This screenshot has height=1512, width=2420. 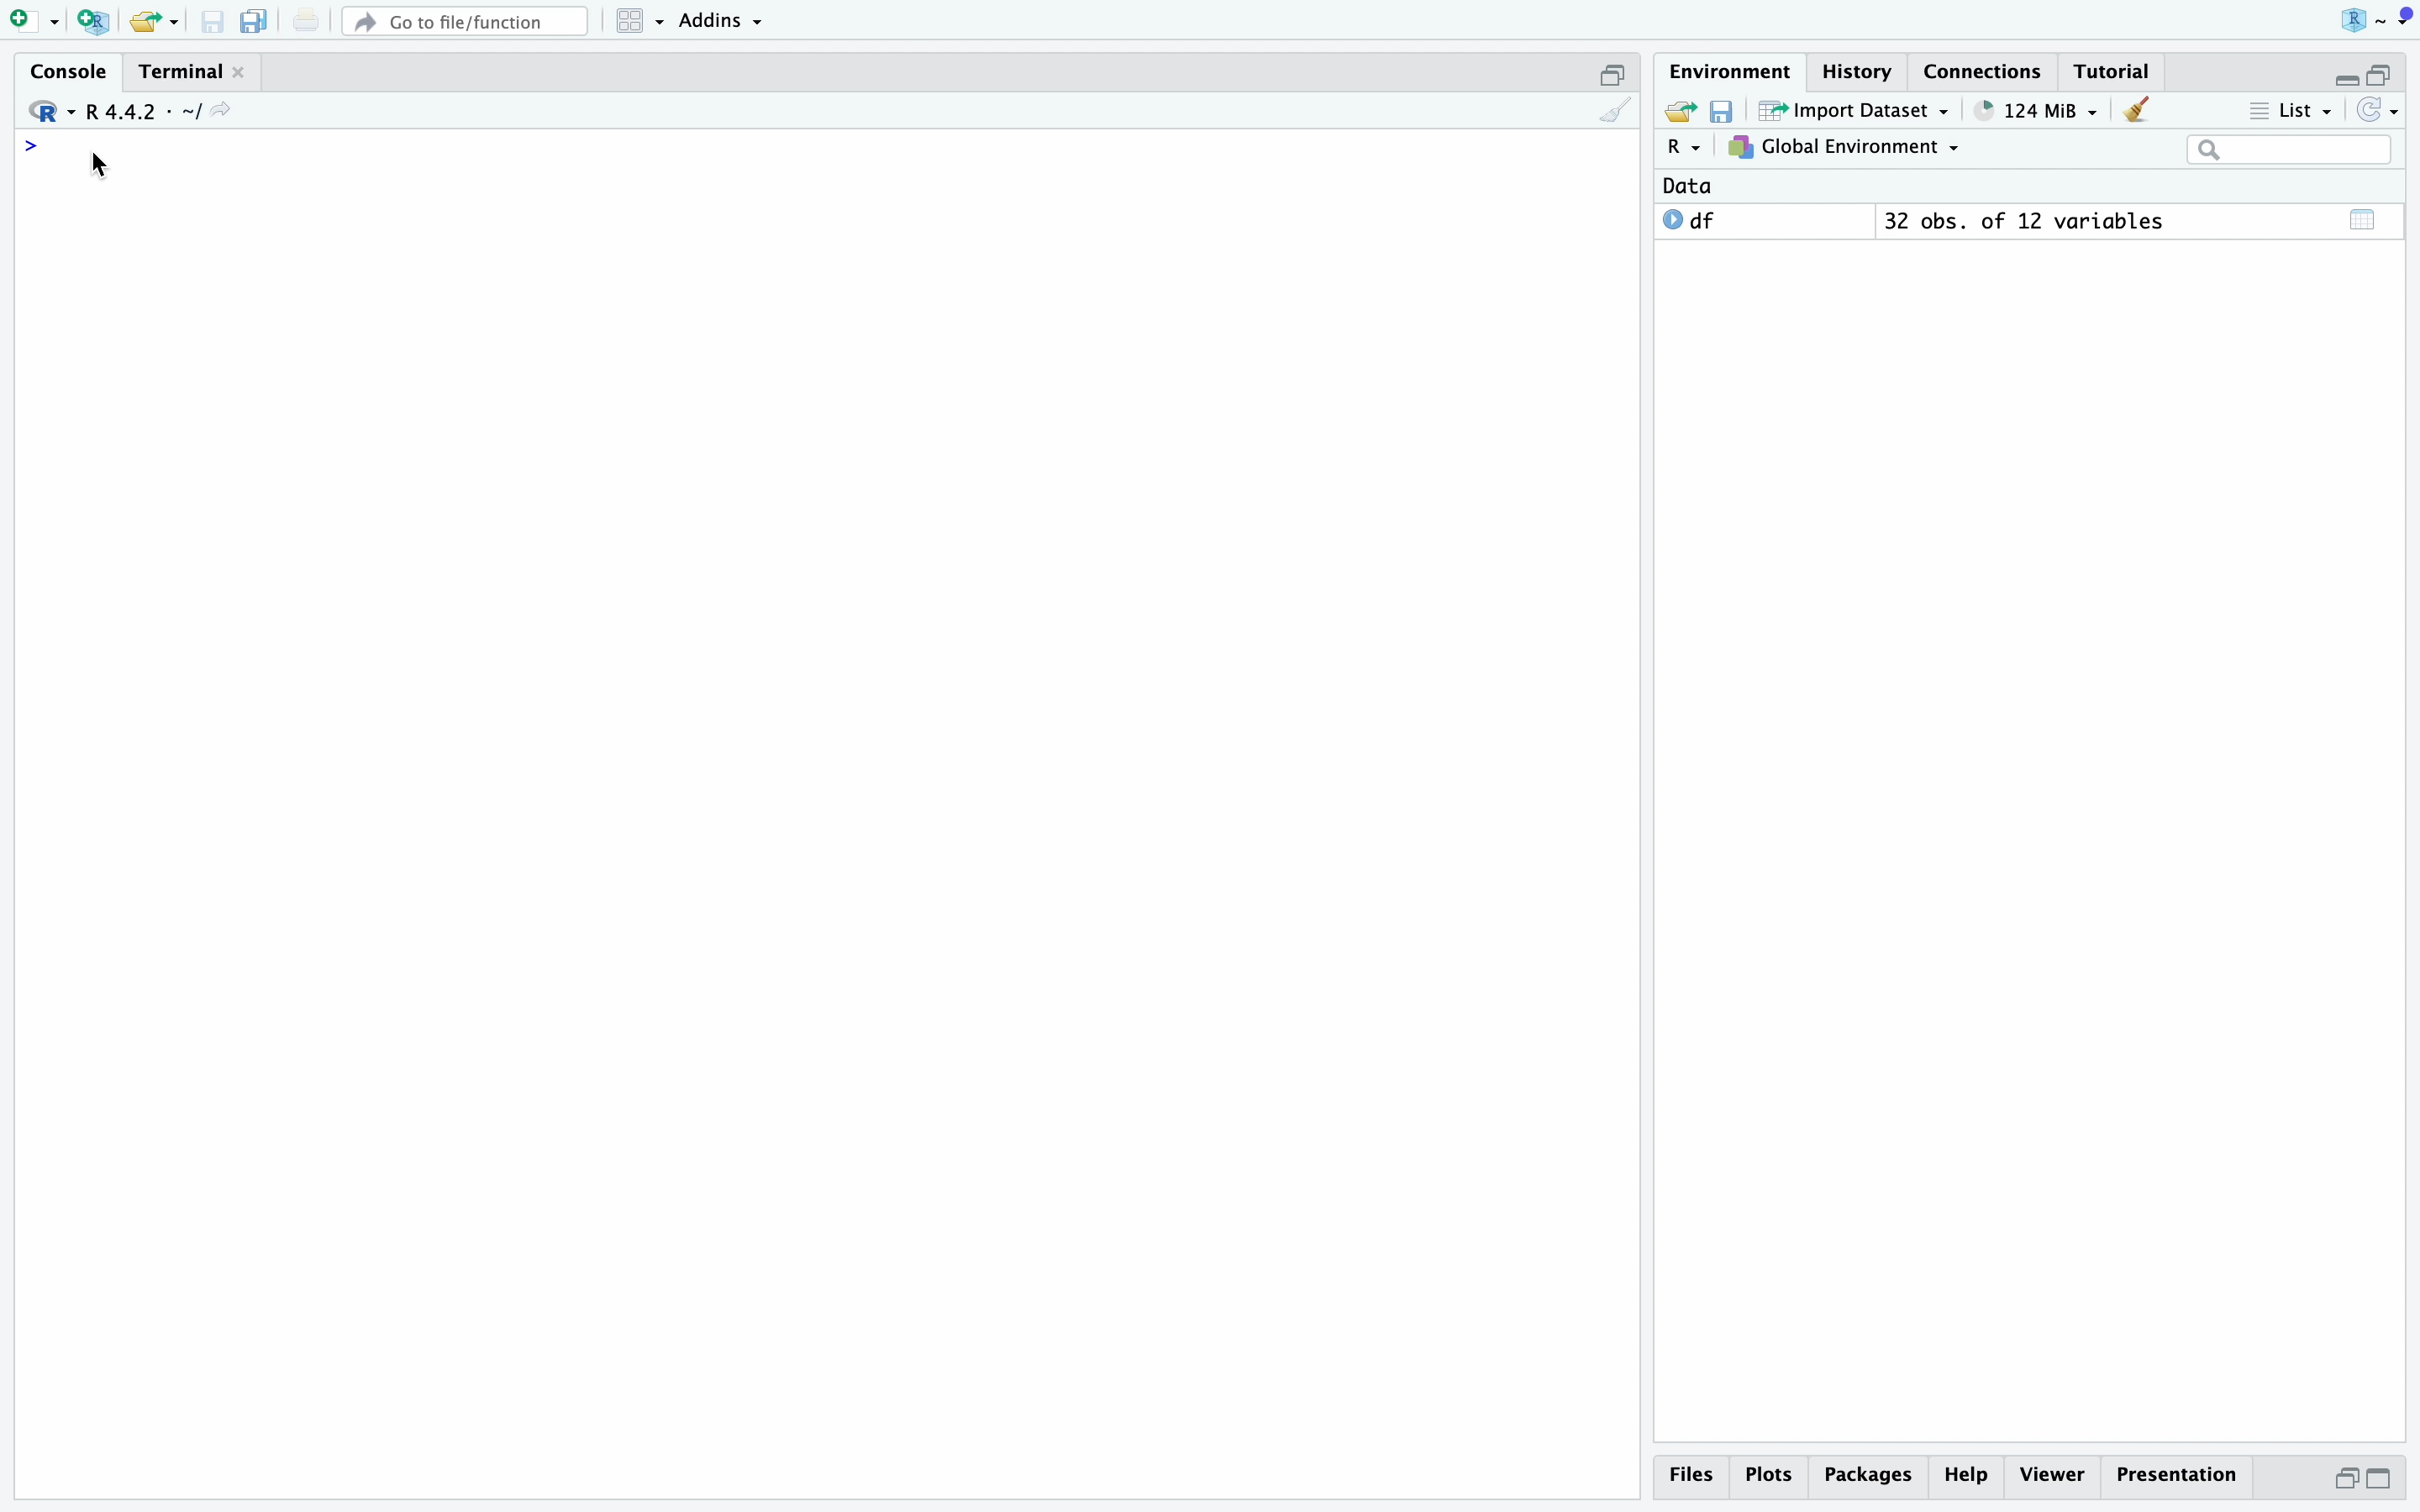 I want to click on grid, so click(x=643, y=22).